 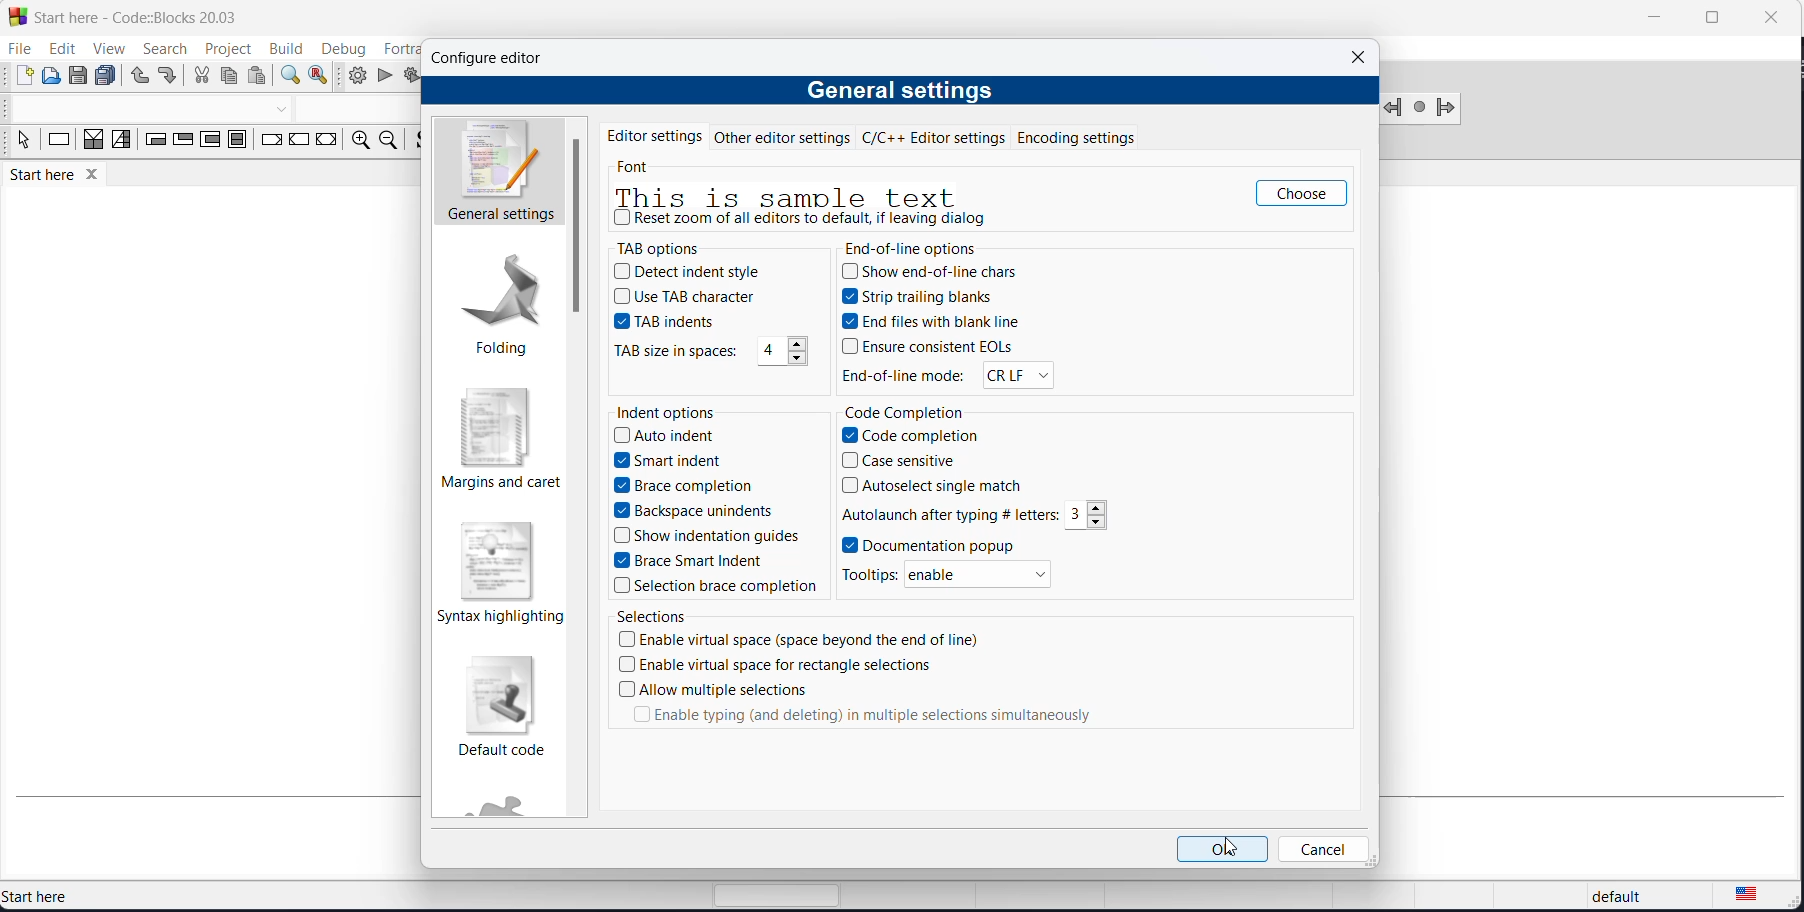 I want to click on dropdown, so click(x=285, y=109).